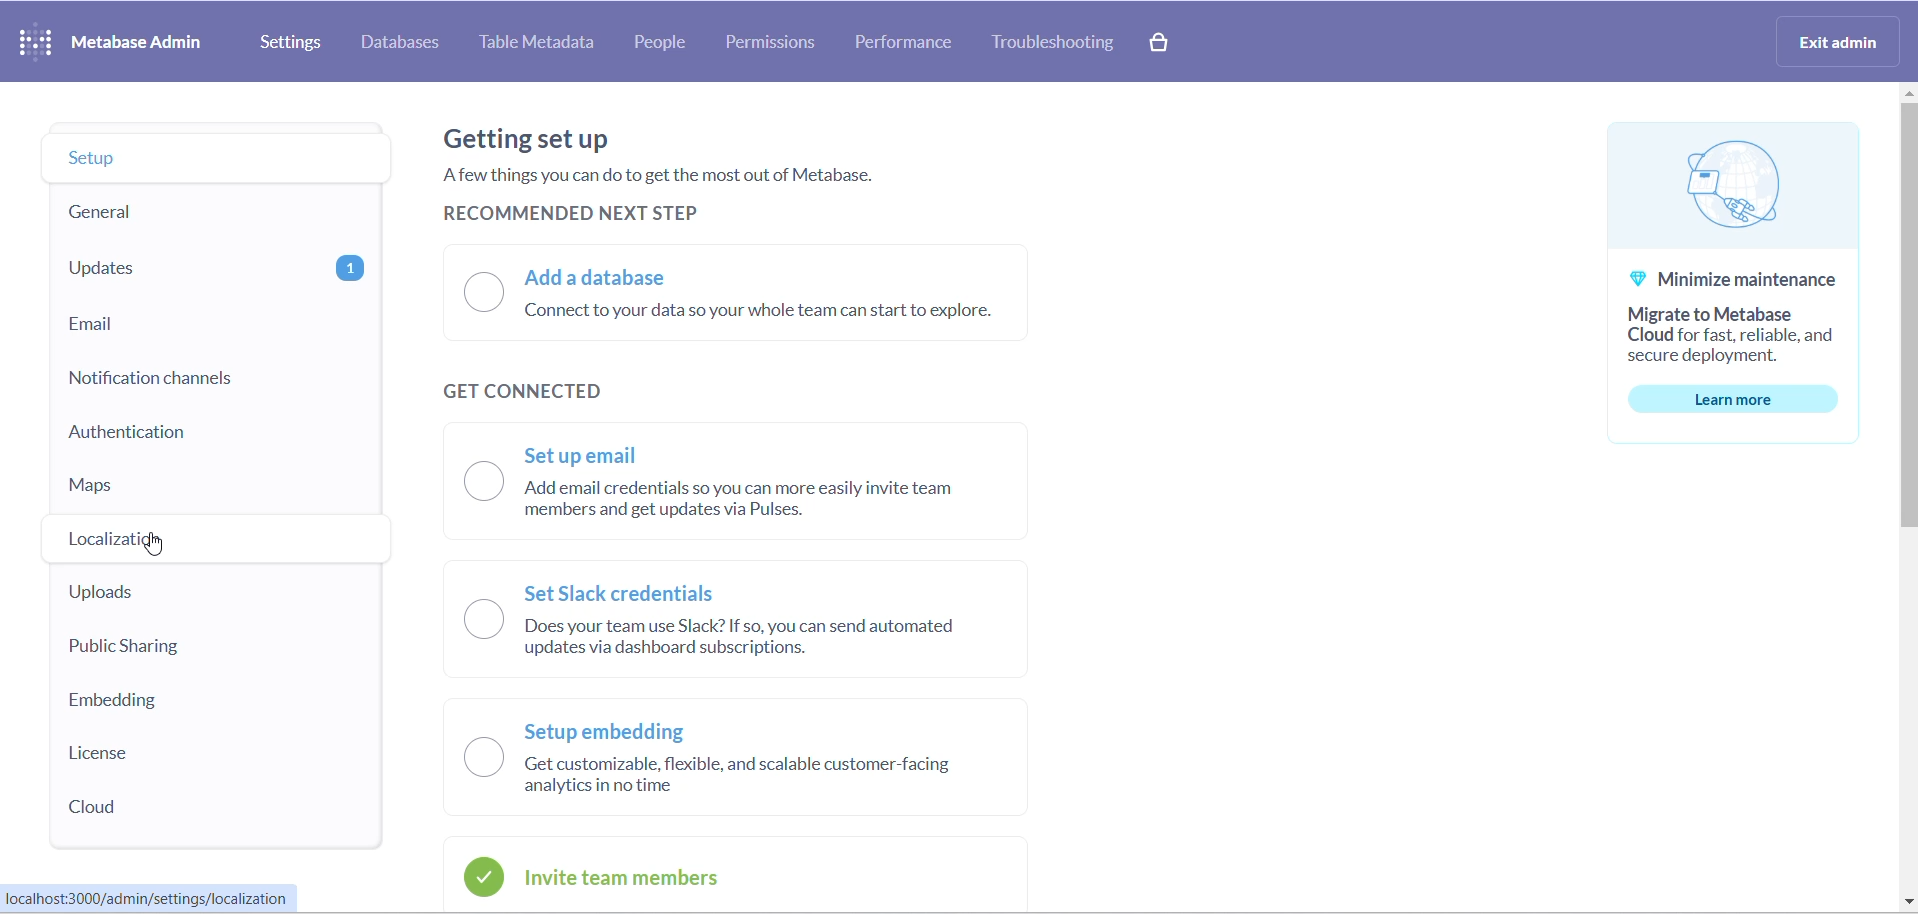  I want to click on NOTIFICATION CHANNELS, so click(212, 379).